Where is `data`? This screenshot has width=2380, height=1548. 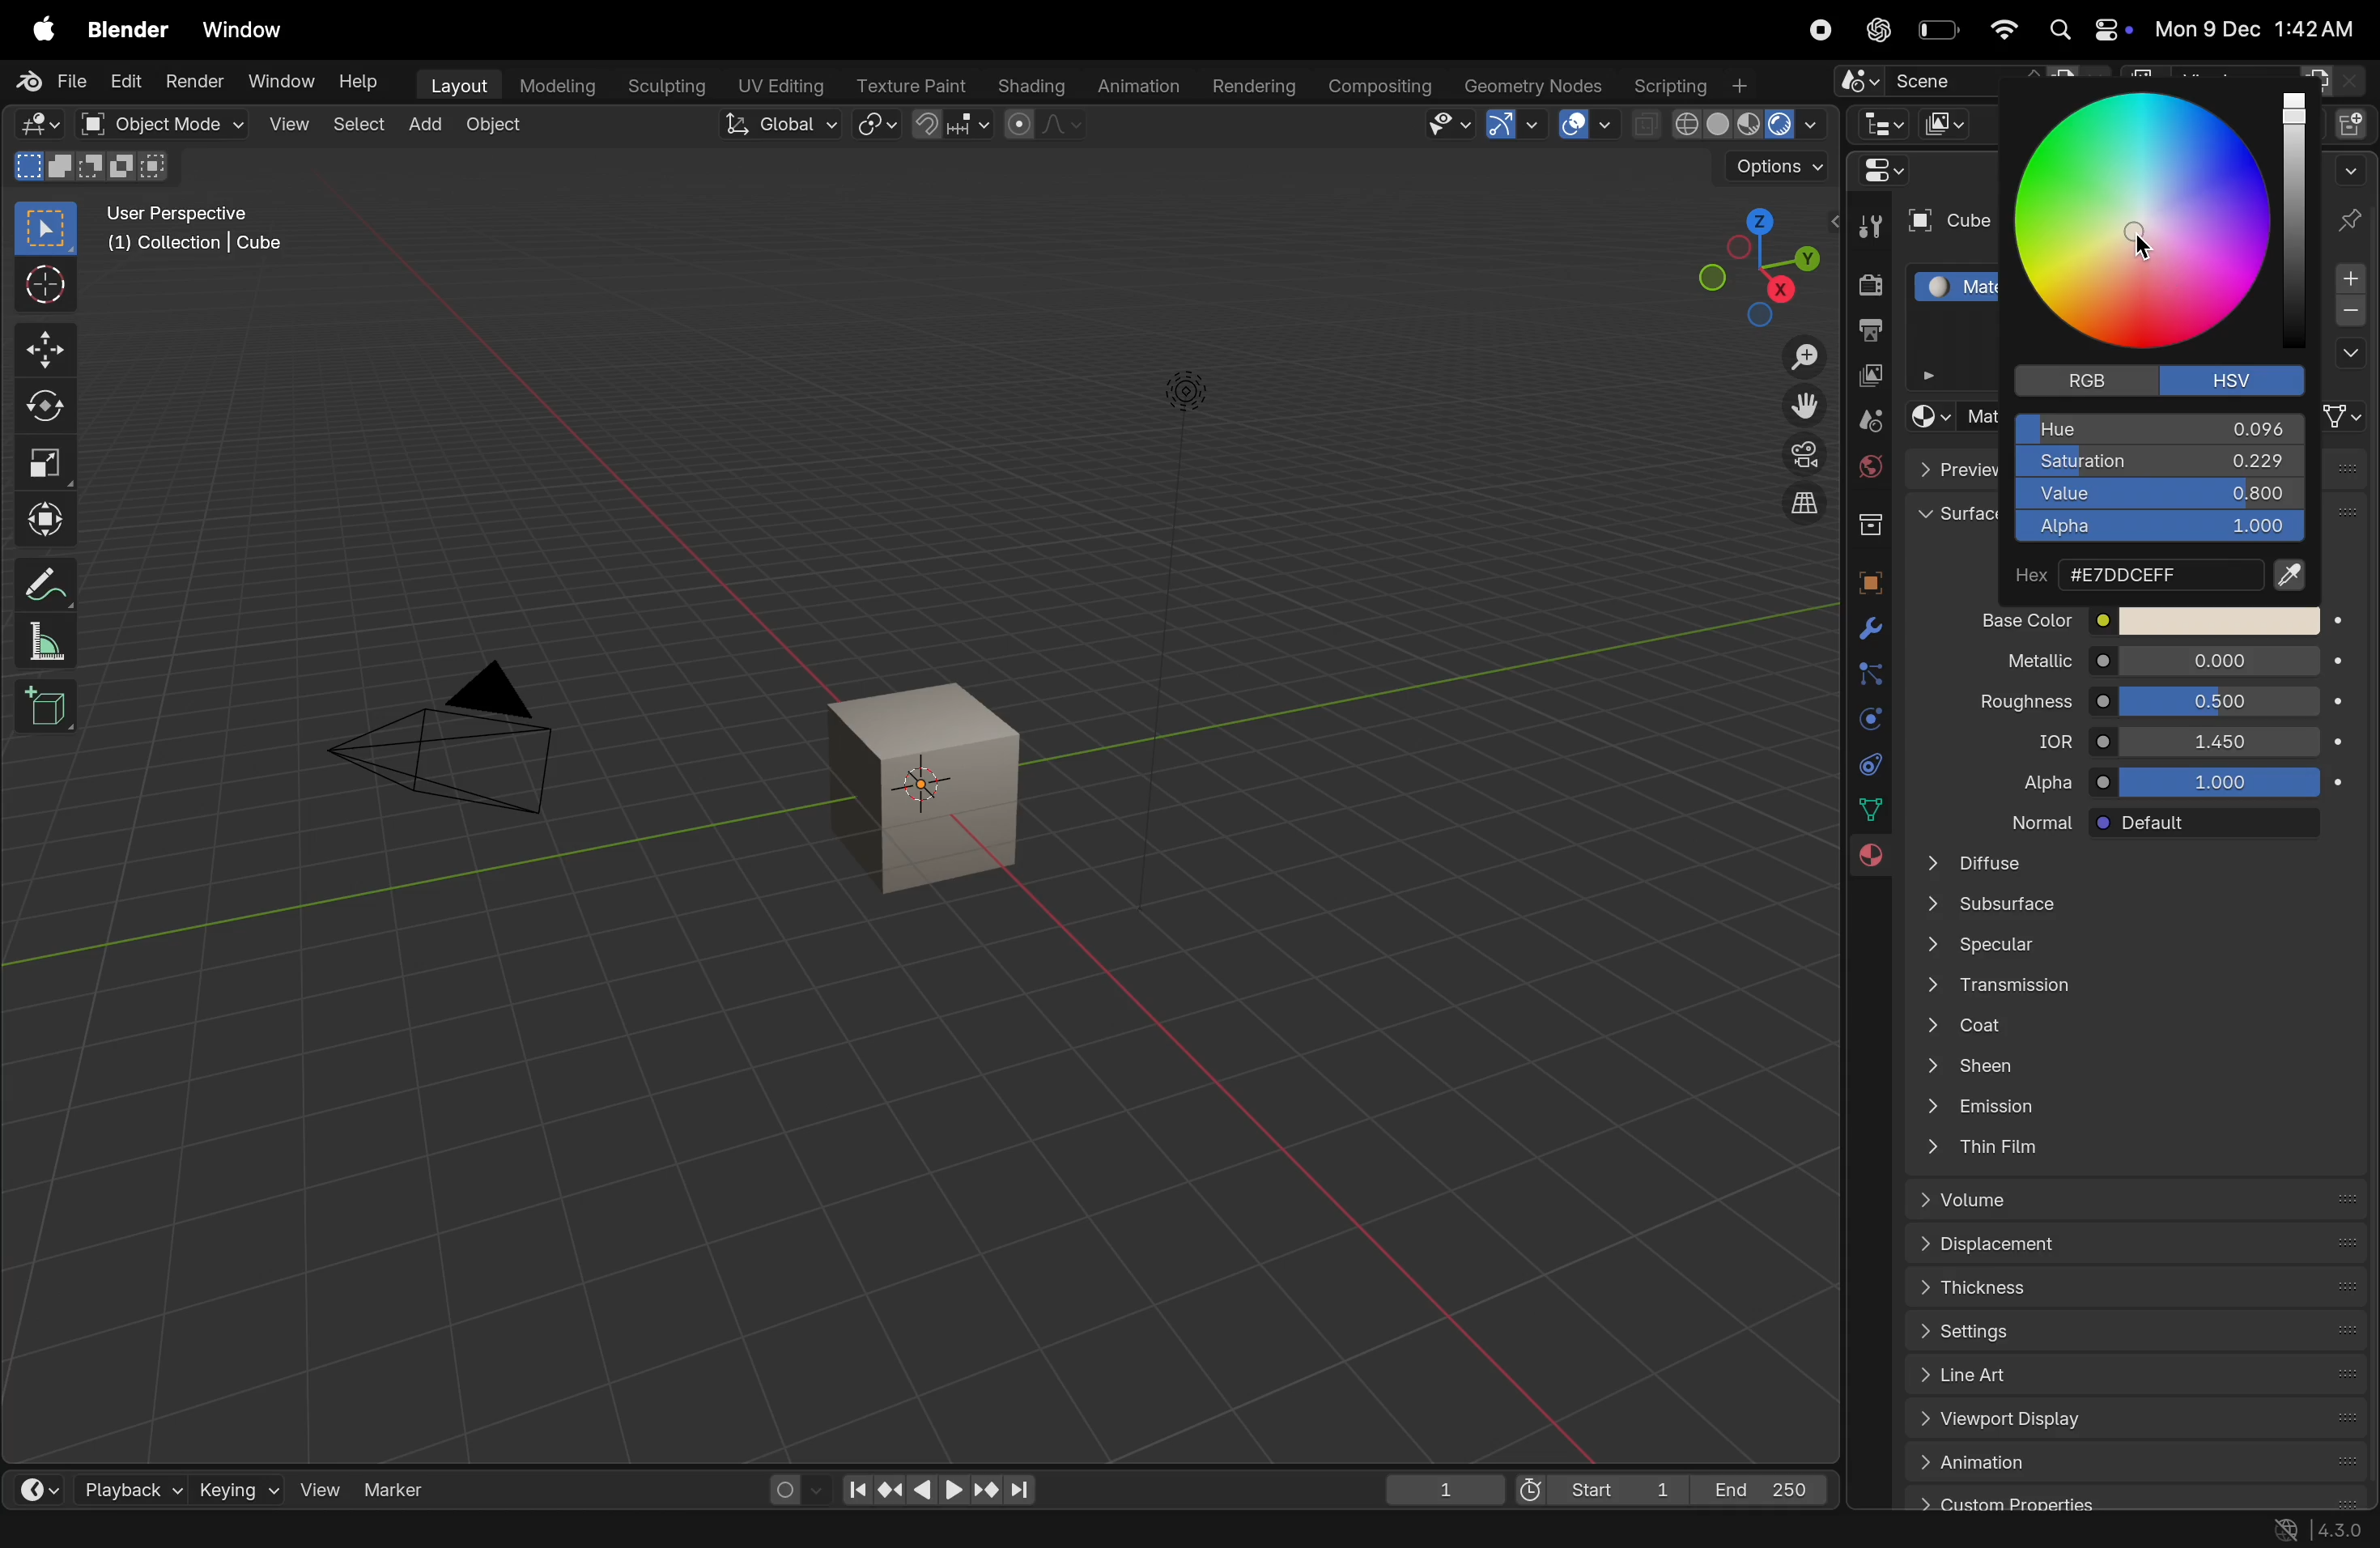
data is located at coordinates (1873, 808).